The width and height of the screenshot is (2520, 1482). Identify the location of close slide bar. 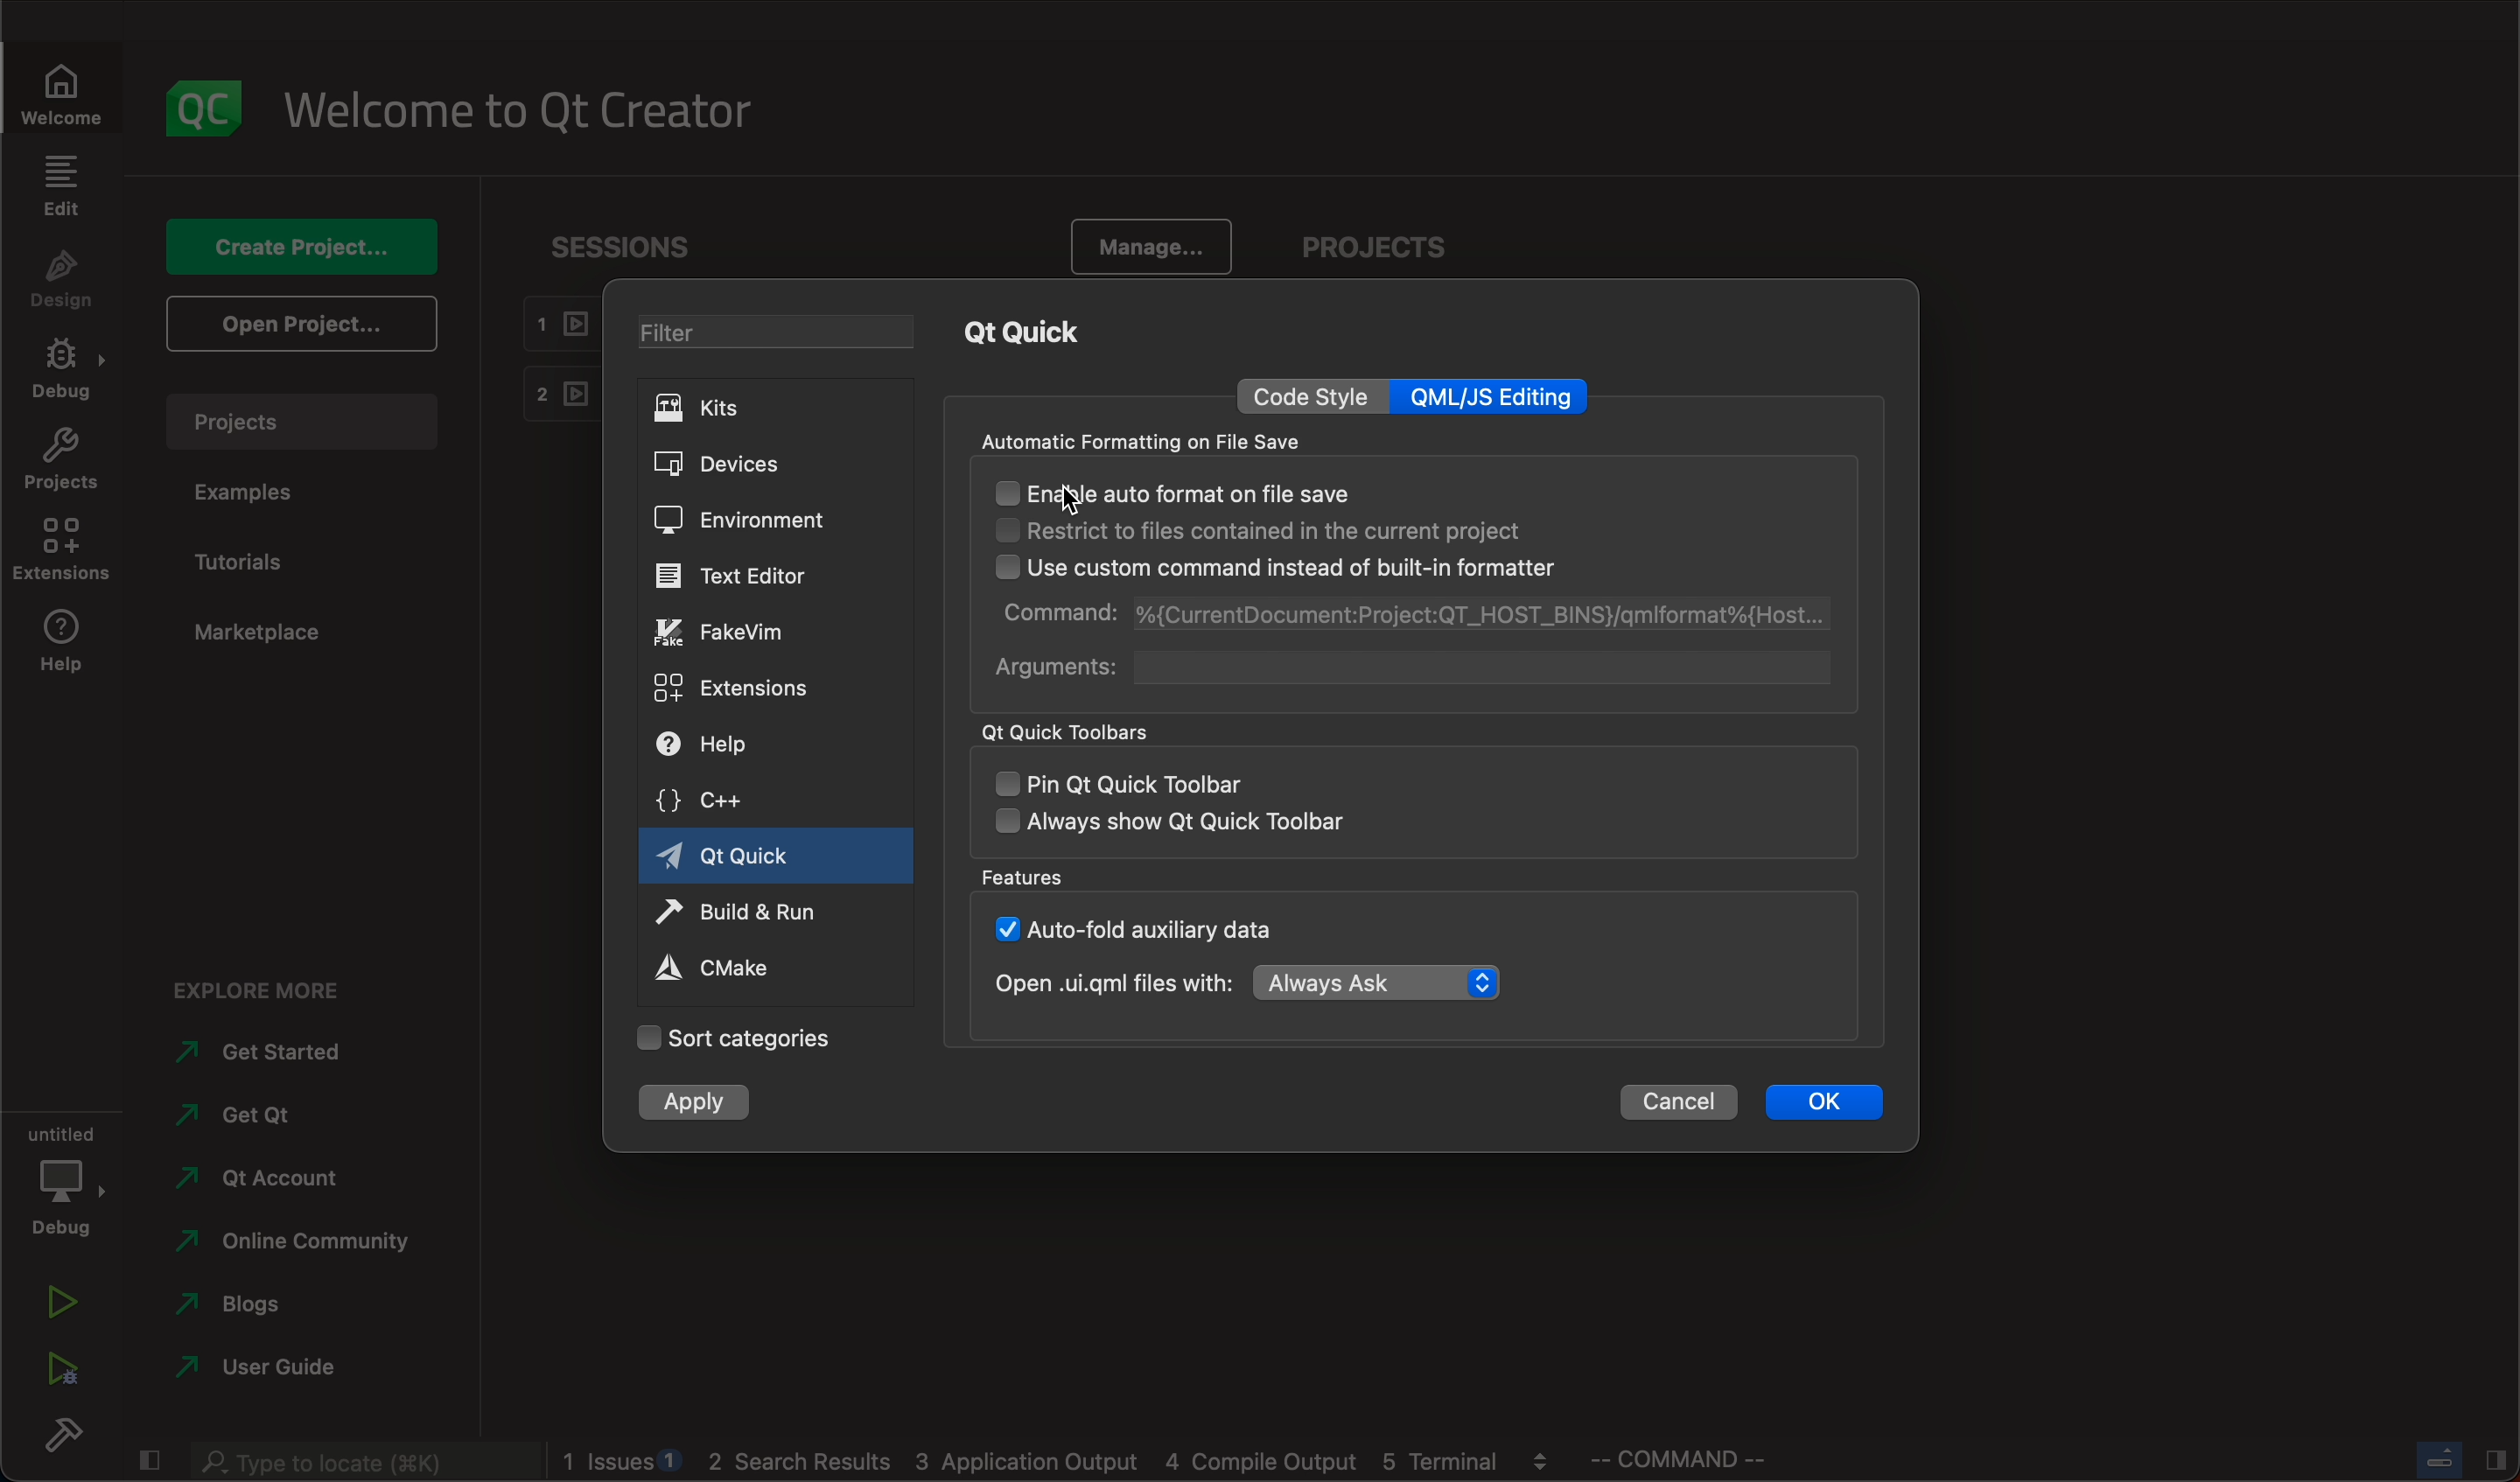
(149, 1458).